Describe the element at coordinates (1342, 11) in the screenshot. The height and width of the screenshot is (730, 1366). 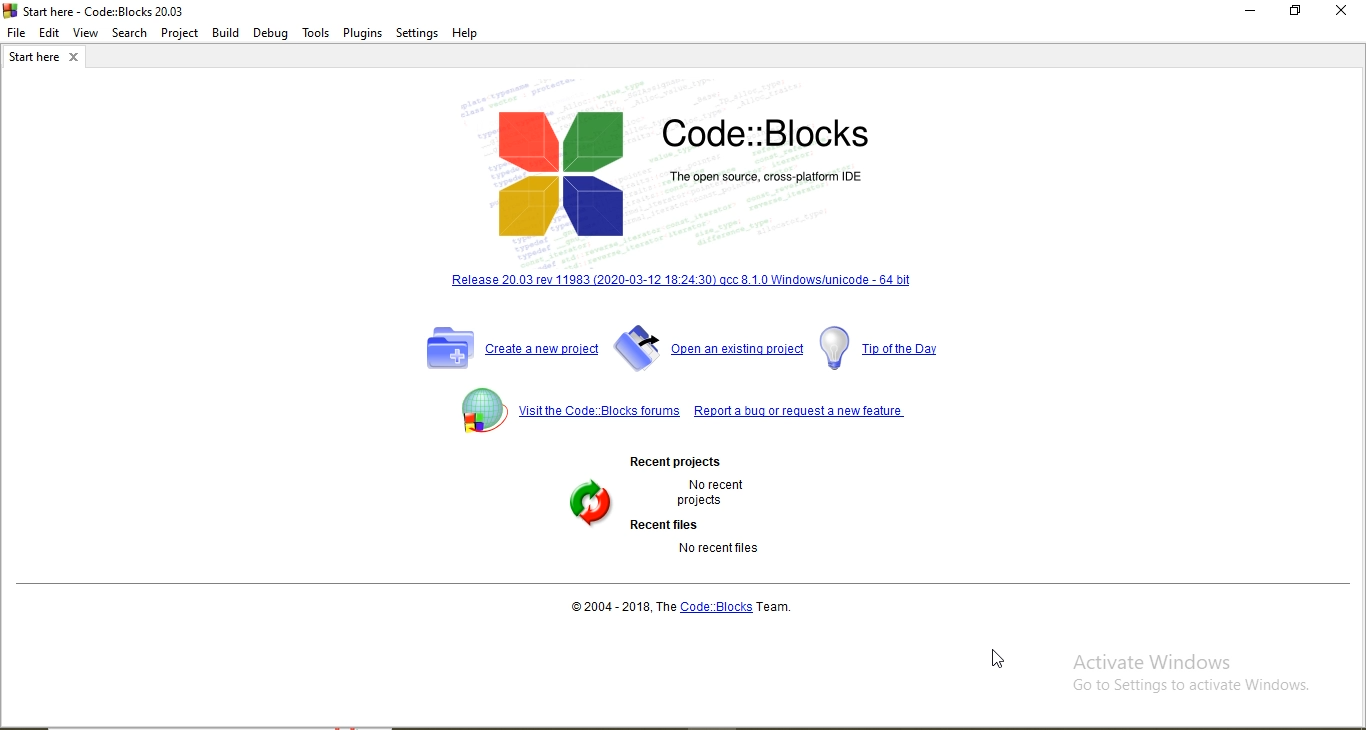
I see `Close` at that location.